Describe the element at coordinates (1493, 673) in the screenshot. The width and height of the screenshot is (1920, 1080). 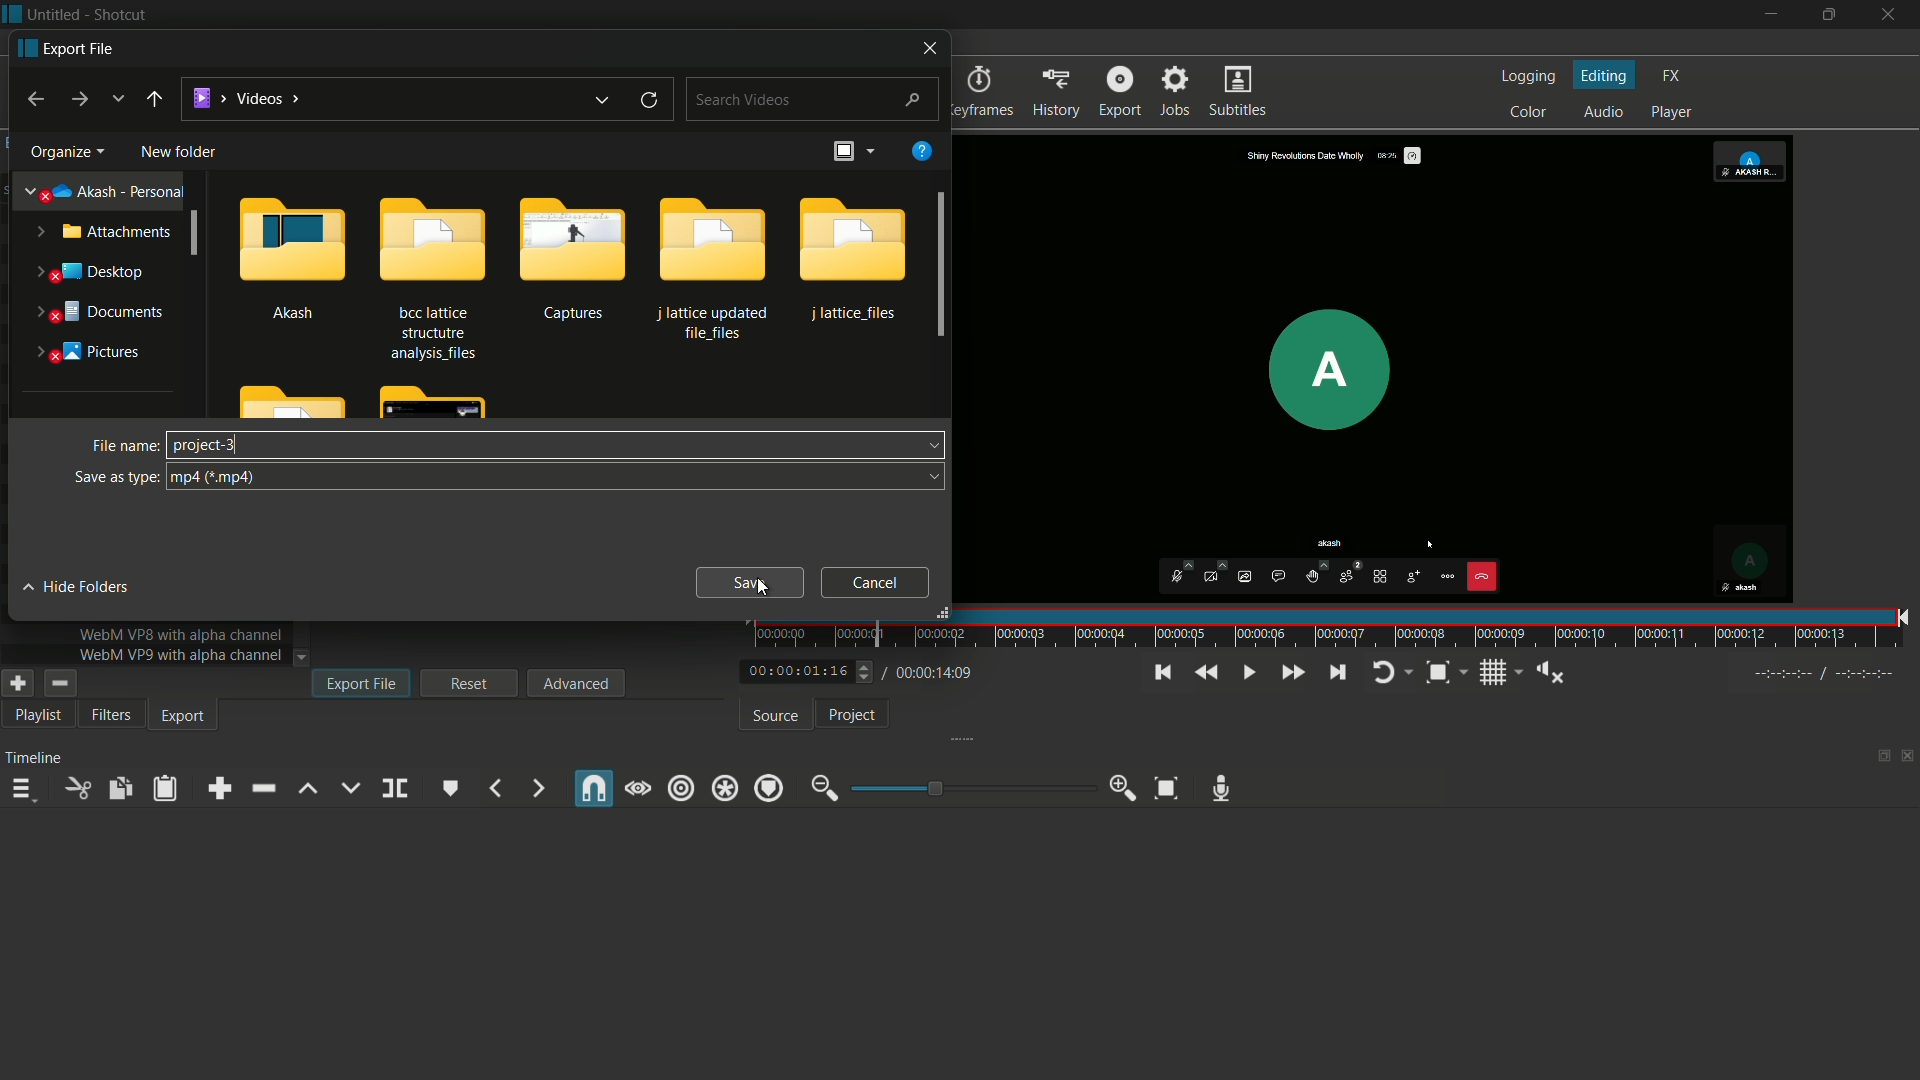
I see `toggle grid` at that location.